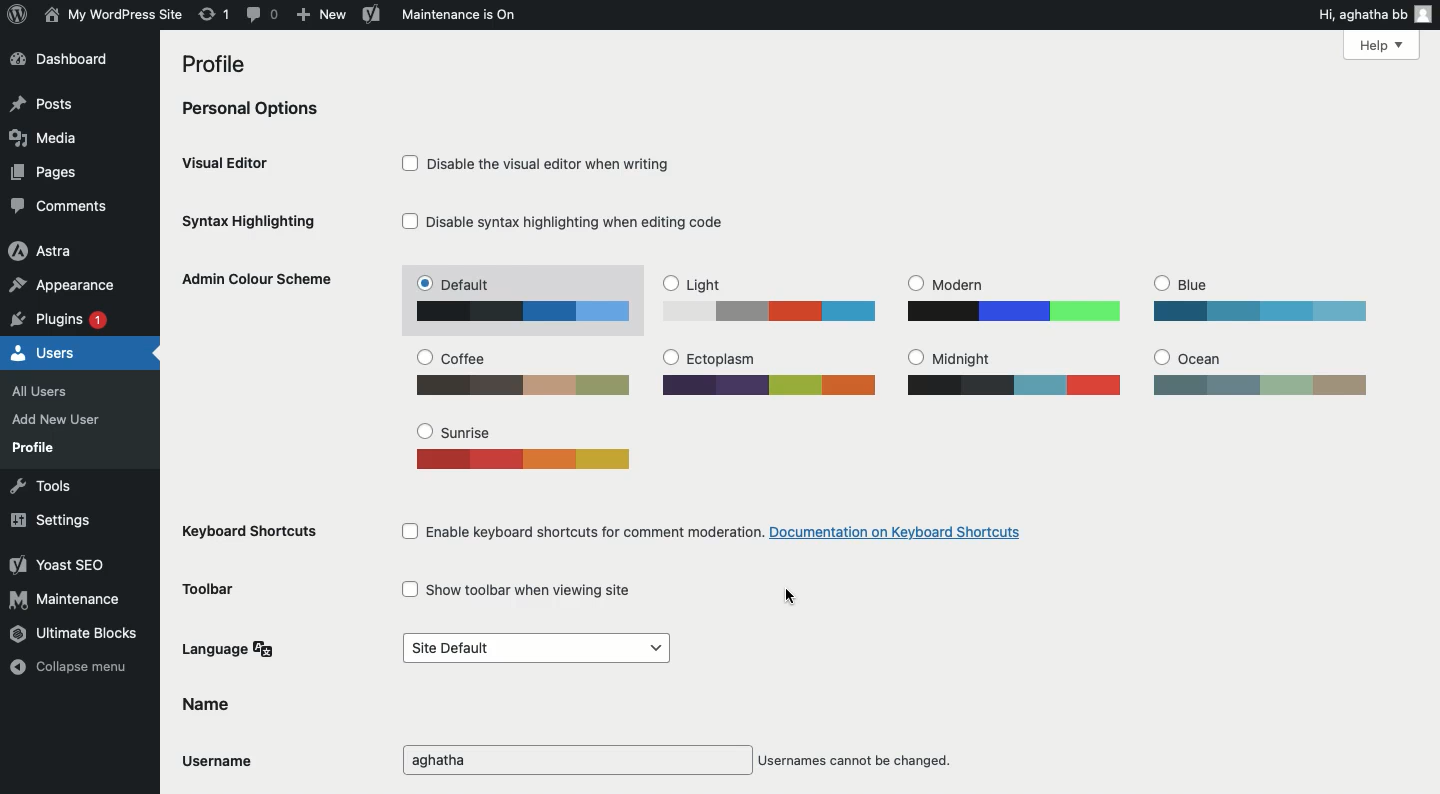  I want to click on Disable the visual editor when writing, so click(540, 163).